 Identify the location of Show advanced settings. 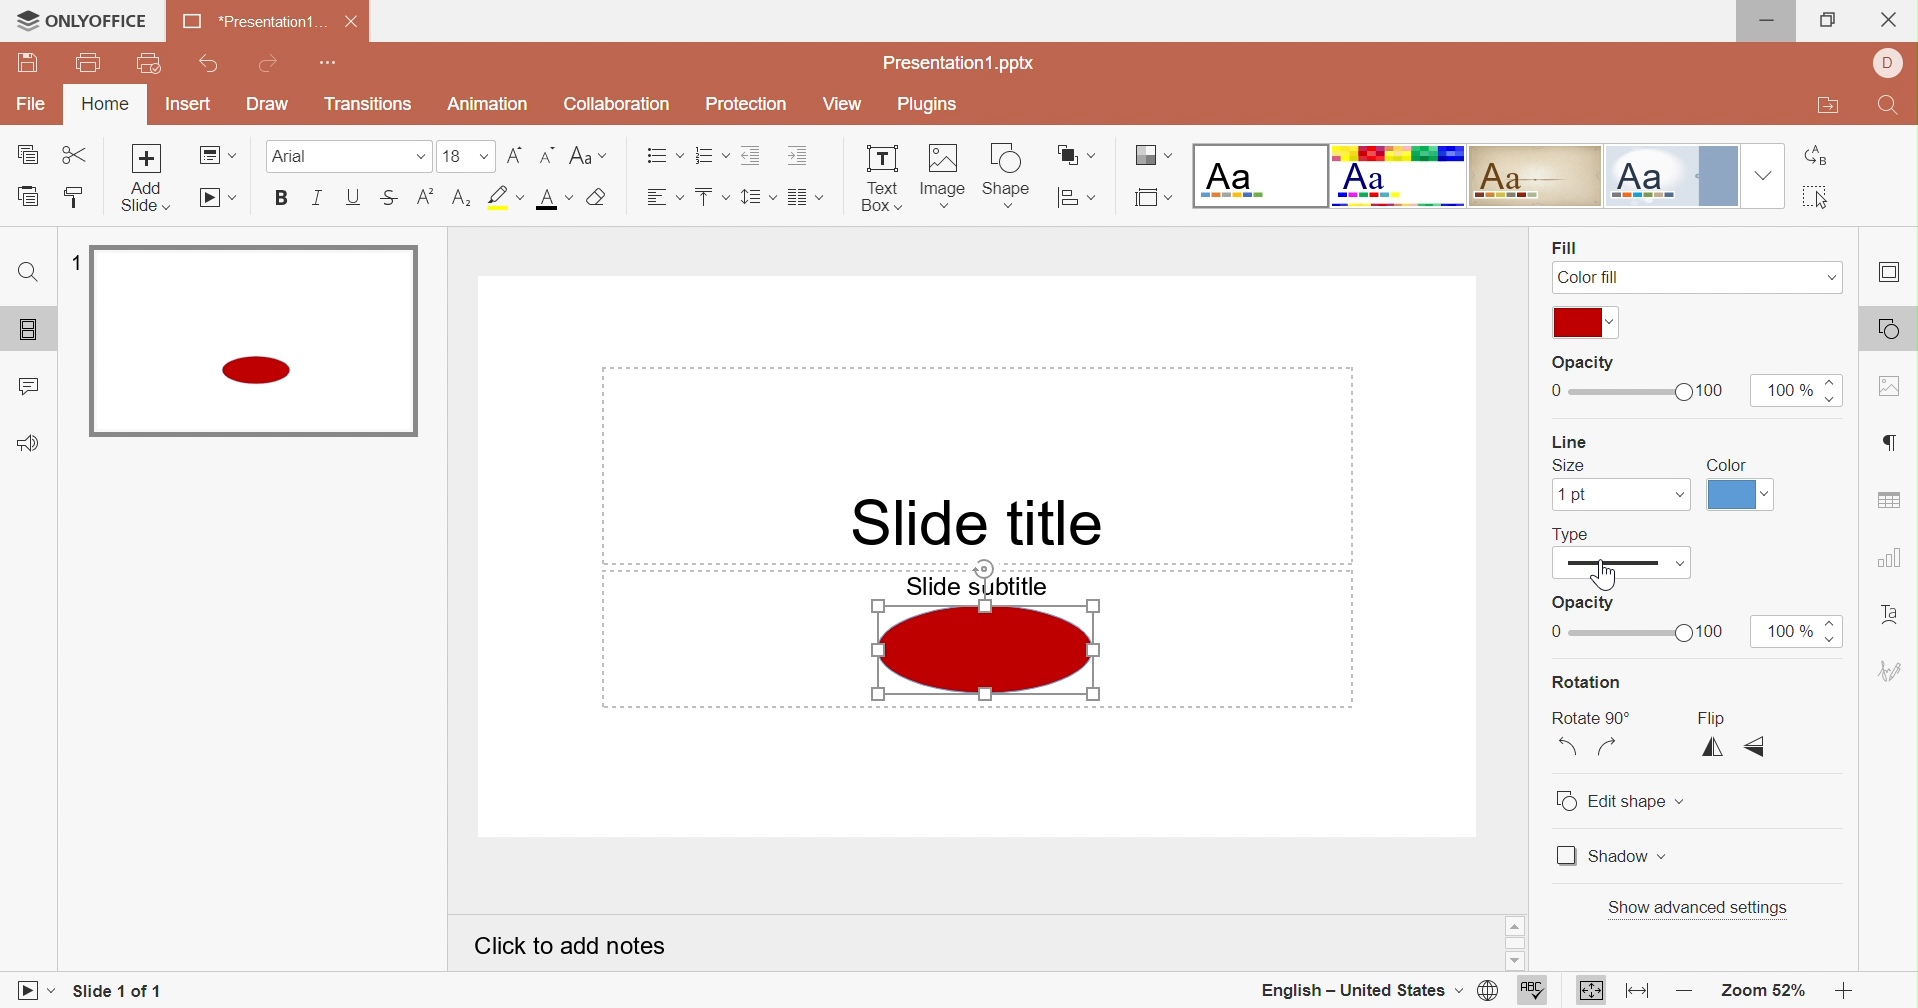
(1699, 910).